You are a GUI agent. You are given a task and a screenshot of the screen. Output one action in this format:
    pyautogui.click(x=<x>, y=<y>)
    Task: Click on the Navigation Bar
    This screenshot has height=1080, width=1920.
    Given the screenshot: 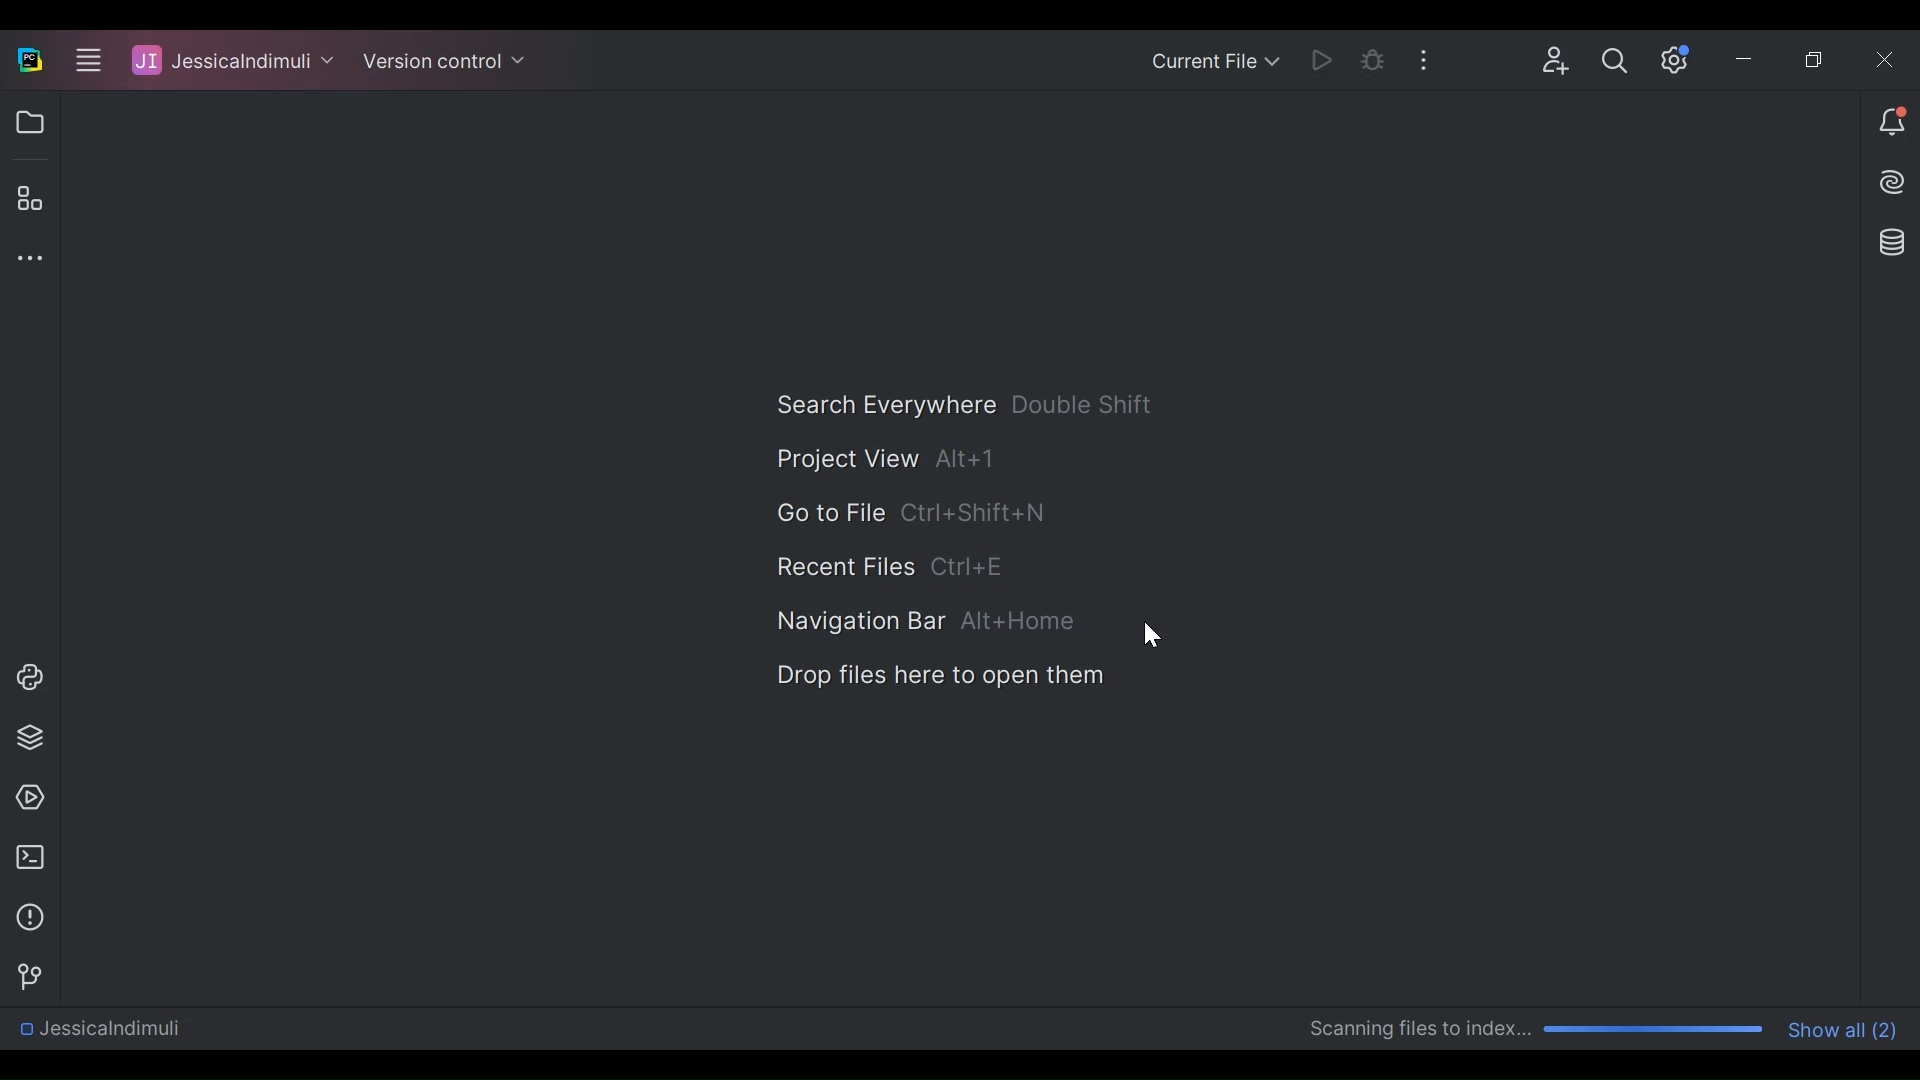 What is the action you would take?
    pyautogui.click(x=924, y=622)
    